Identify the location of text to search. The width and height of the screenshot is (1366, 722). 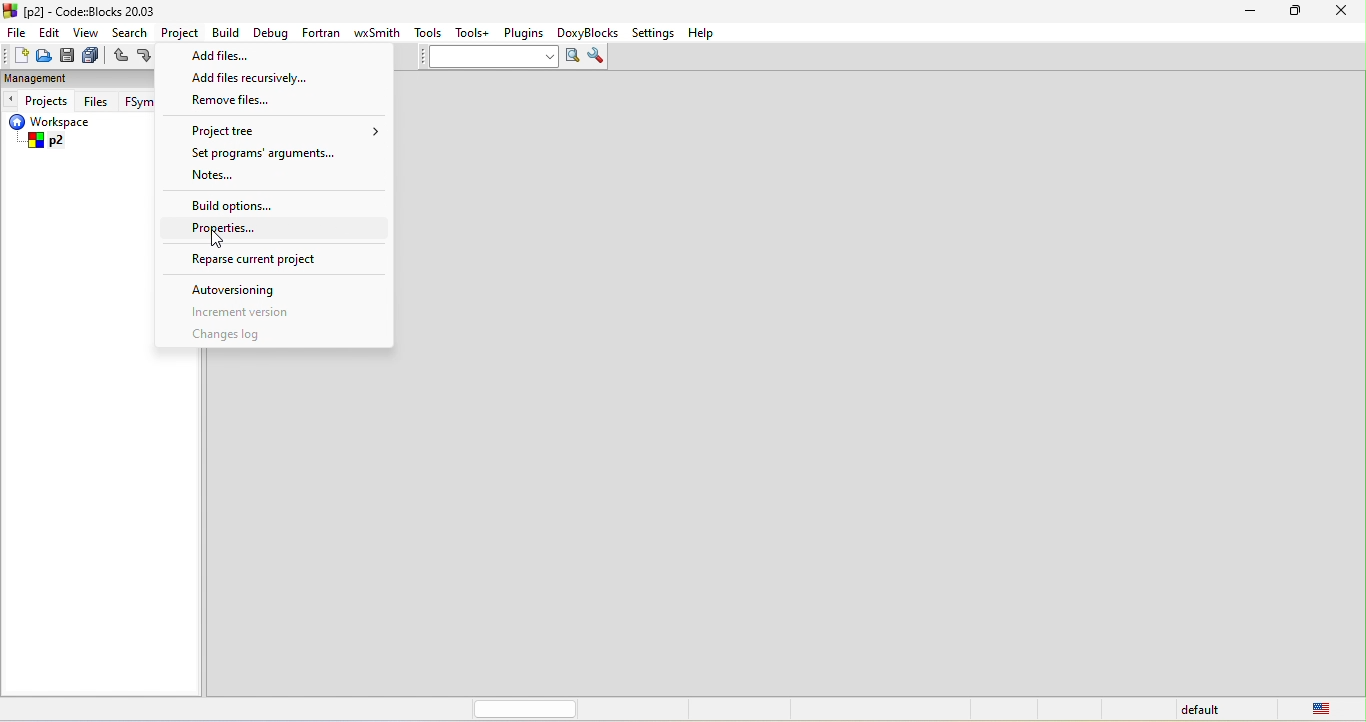
(489, 59).